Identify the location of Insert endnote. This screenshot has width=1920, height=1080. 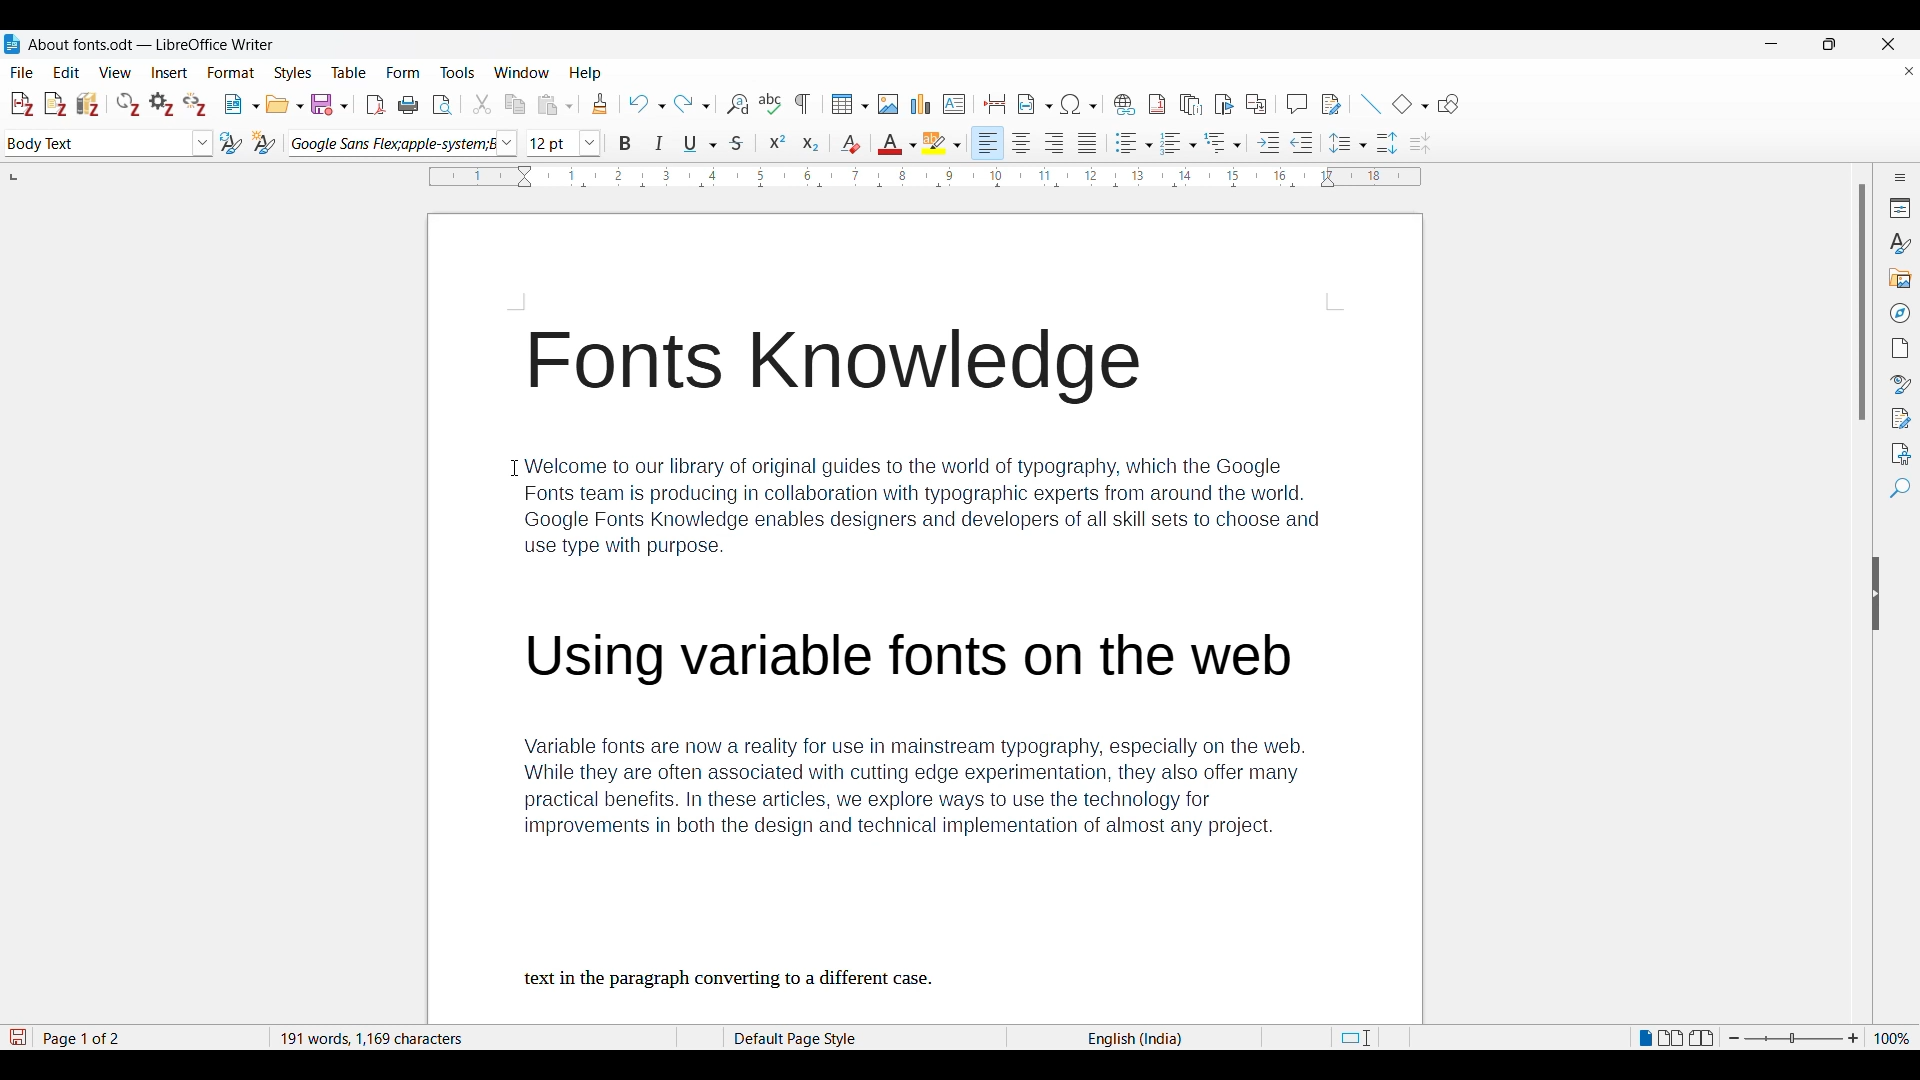
(1191, 105).